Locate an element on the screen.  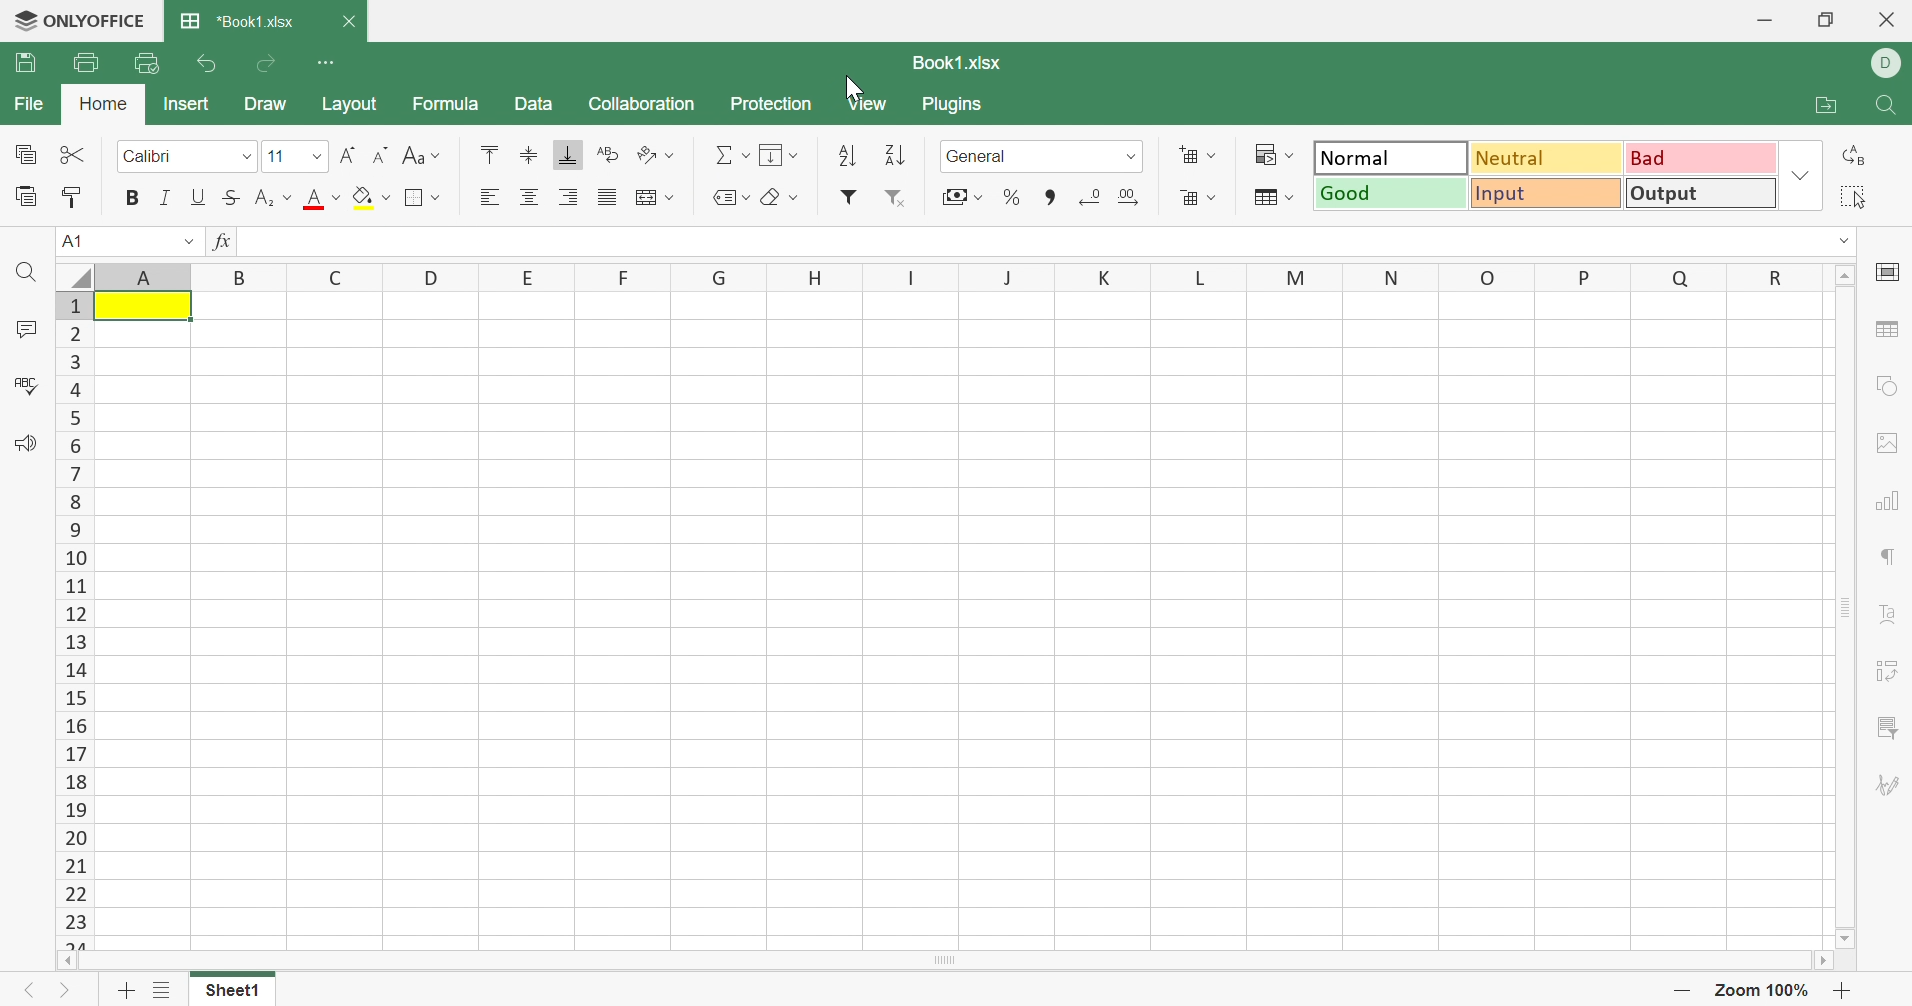
General is located at coordinates (1040, 154).